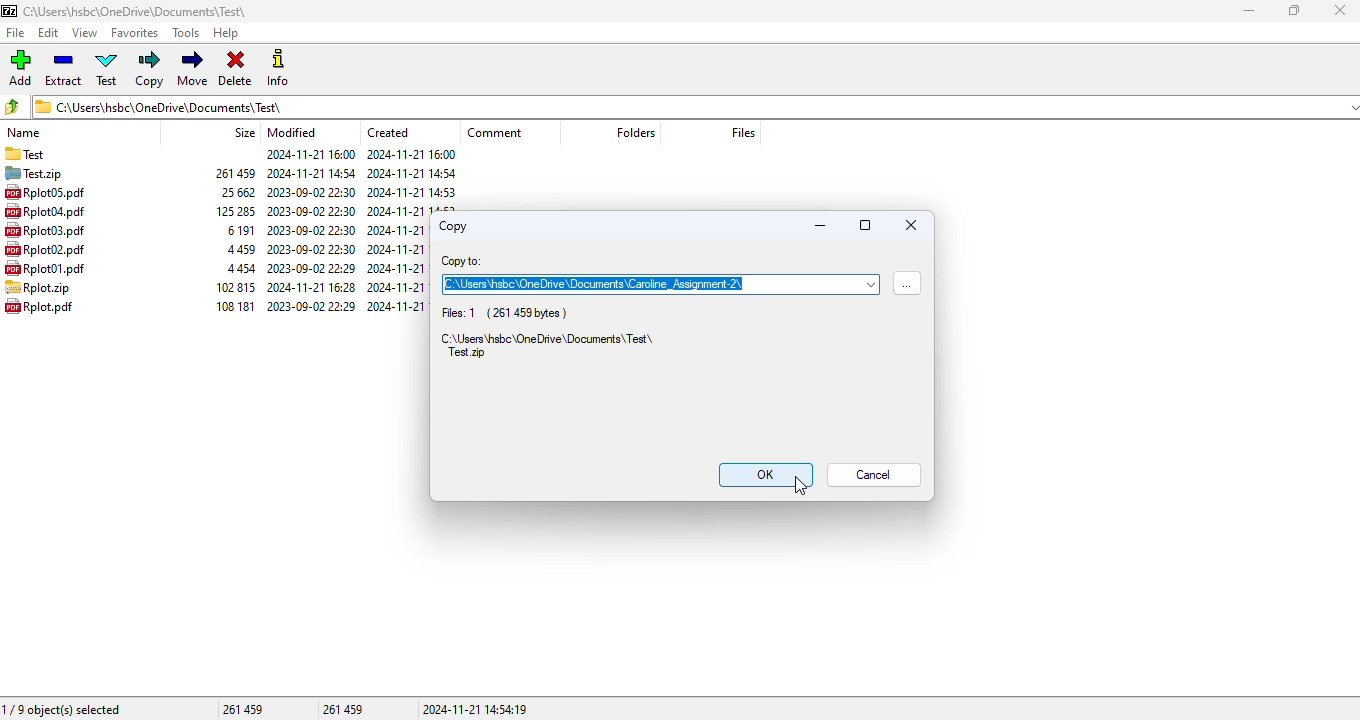 The image size is (1360, 720). I want to click on minimize, so click(821, 226).